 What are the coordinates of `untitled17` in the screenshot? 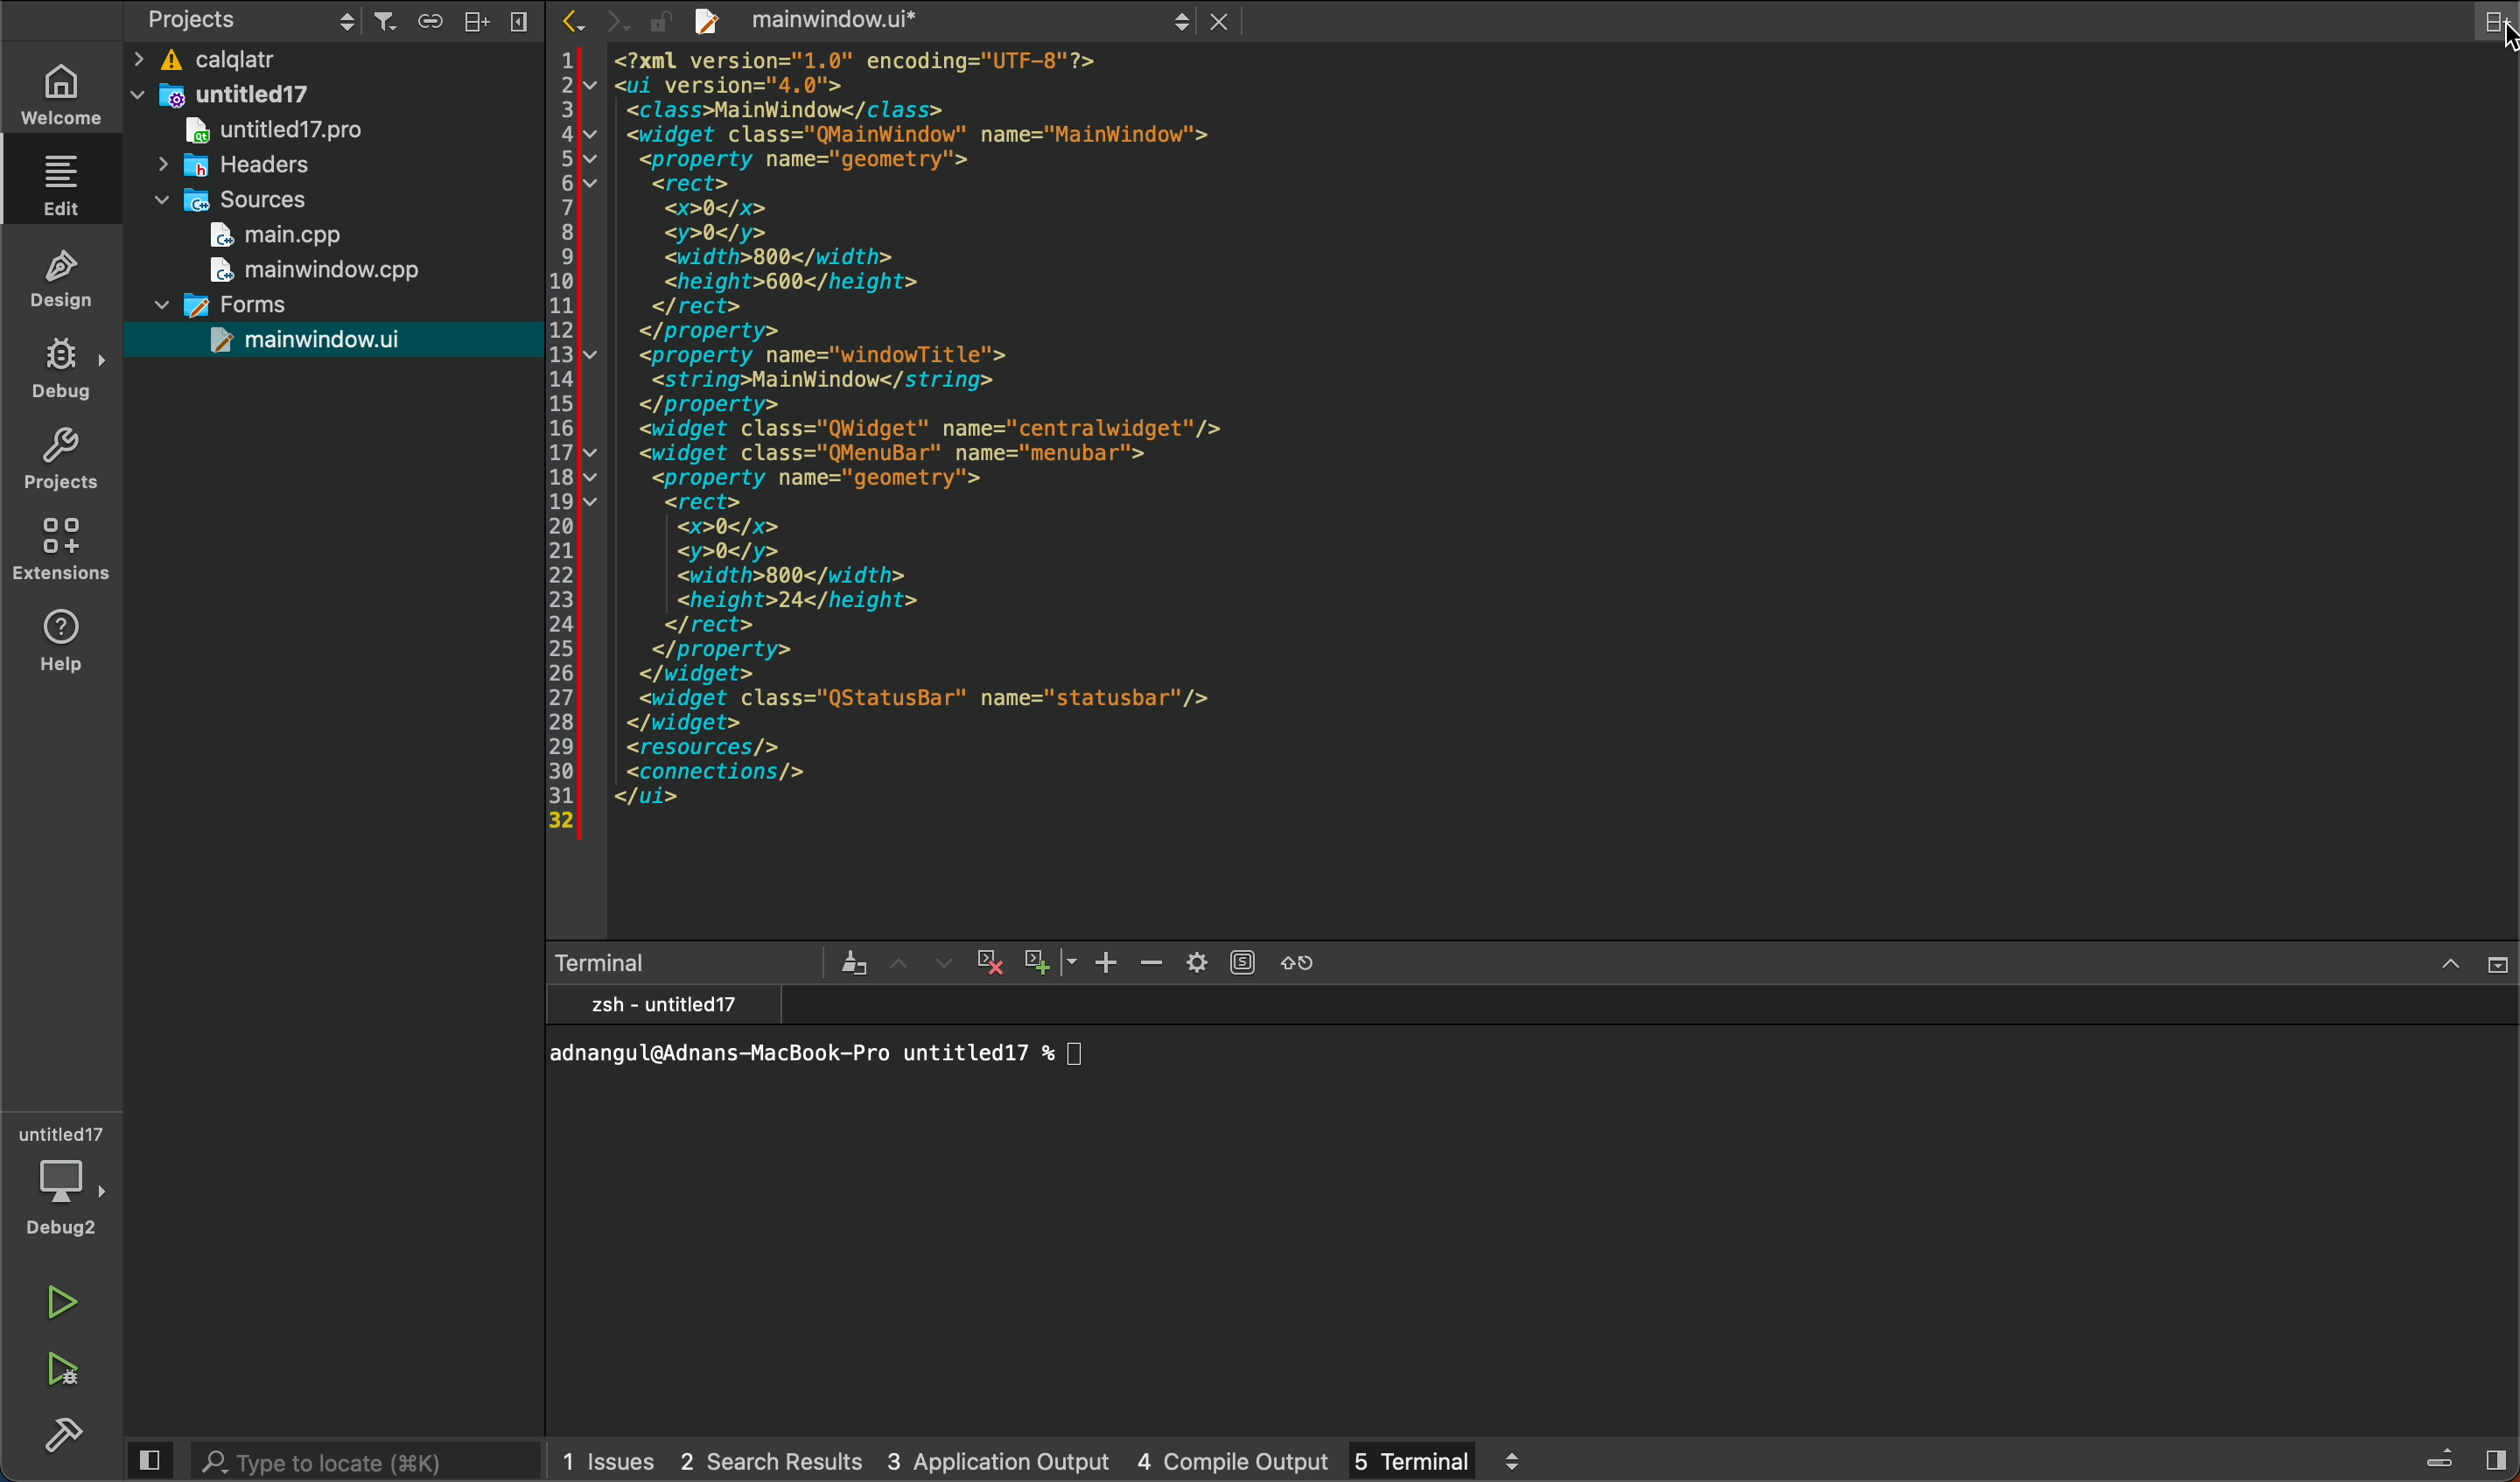 It's located at (223, 95).